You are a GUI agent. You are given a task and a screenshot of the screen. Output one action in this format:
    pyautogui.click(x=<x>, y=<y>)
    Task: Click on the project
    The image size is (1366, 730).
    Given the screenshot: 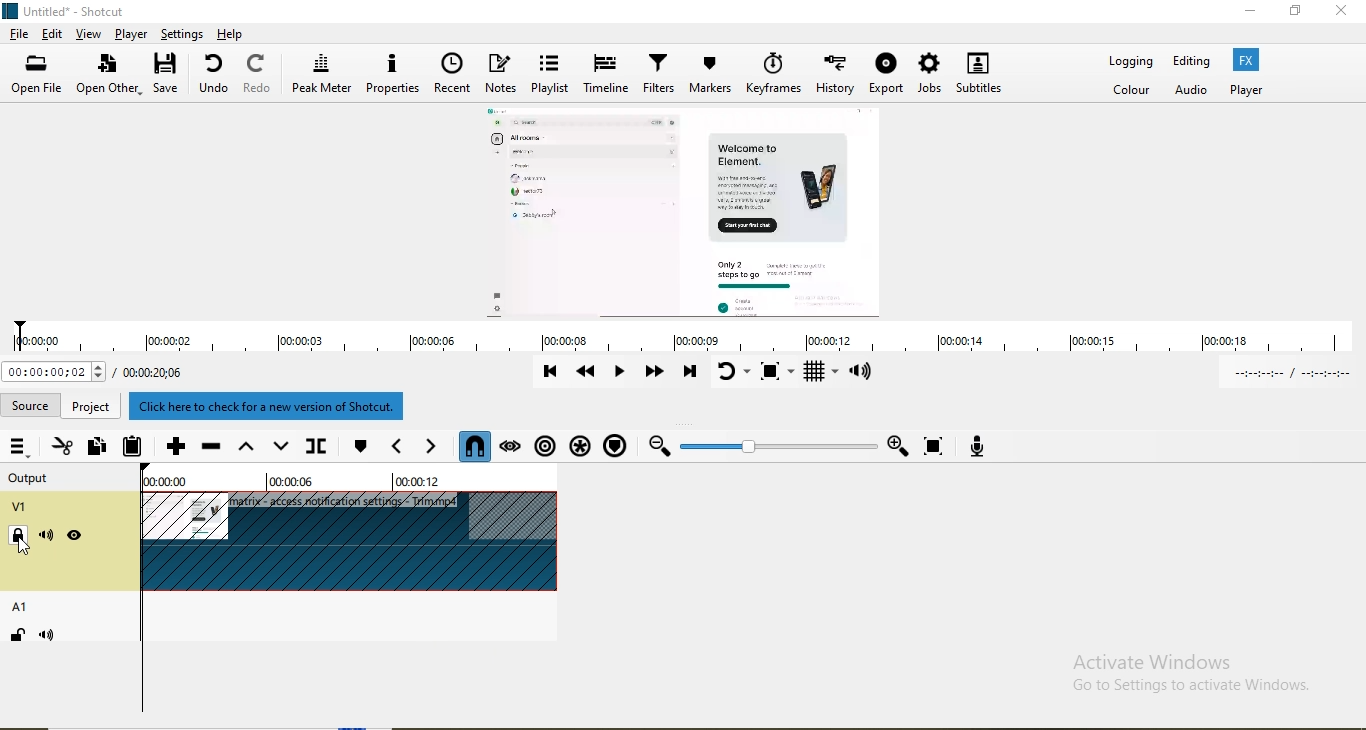 What is the action you would take?
    pyautogui.click(x=94, y=405)
    